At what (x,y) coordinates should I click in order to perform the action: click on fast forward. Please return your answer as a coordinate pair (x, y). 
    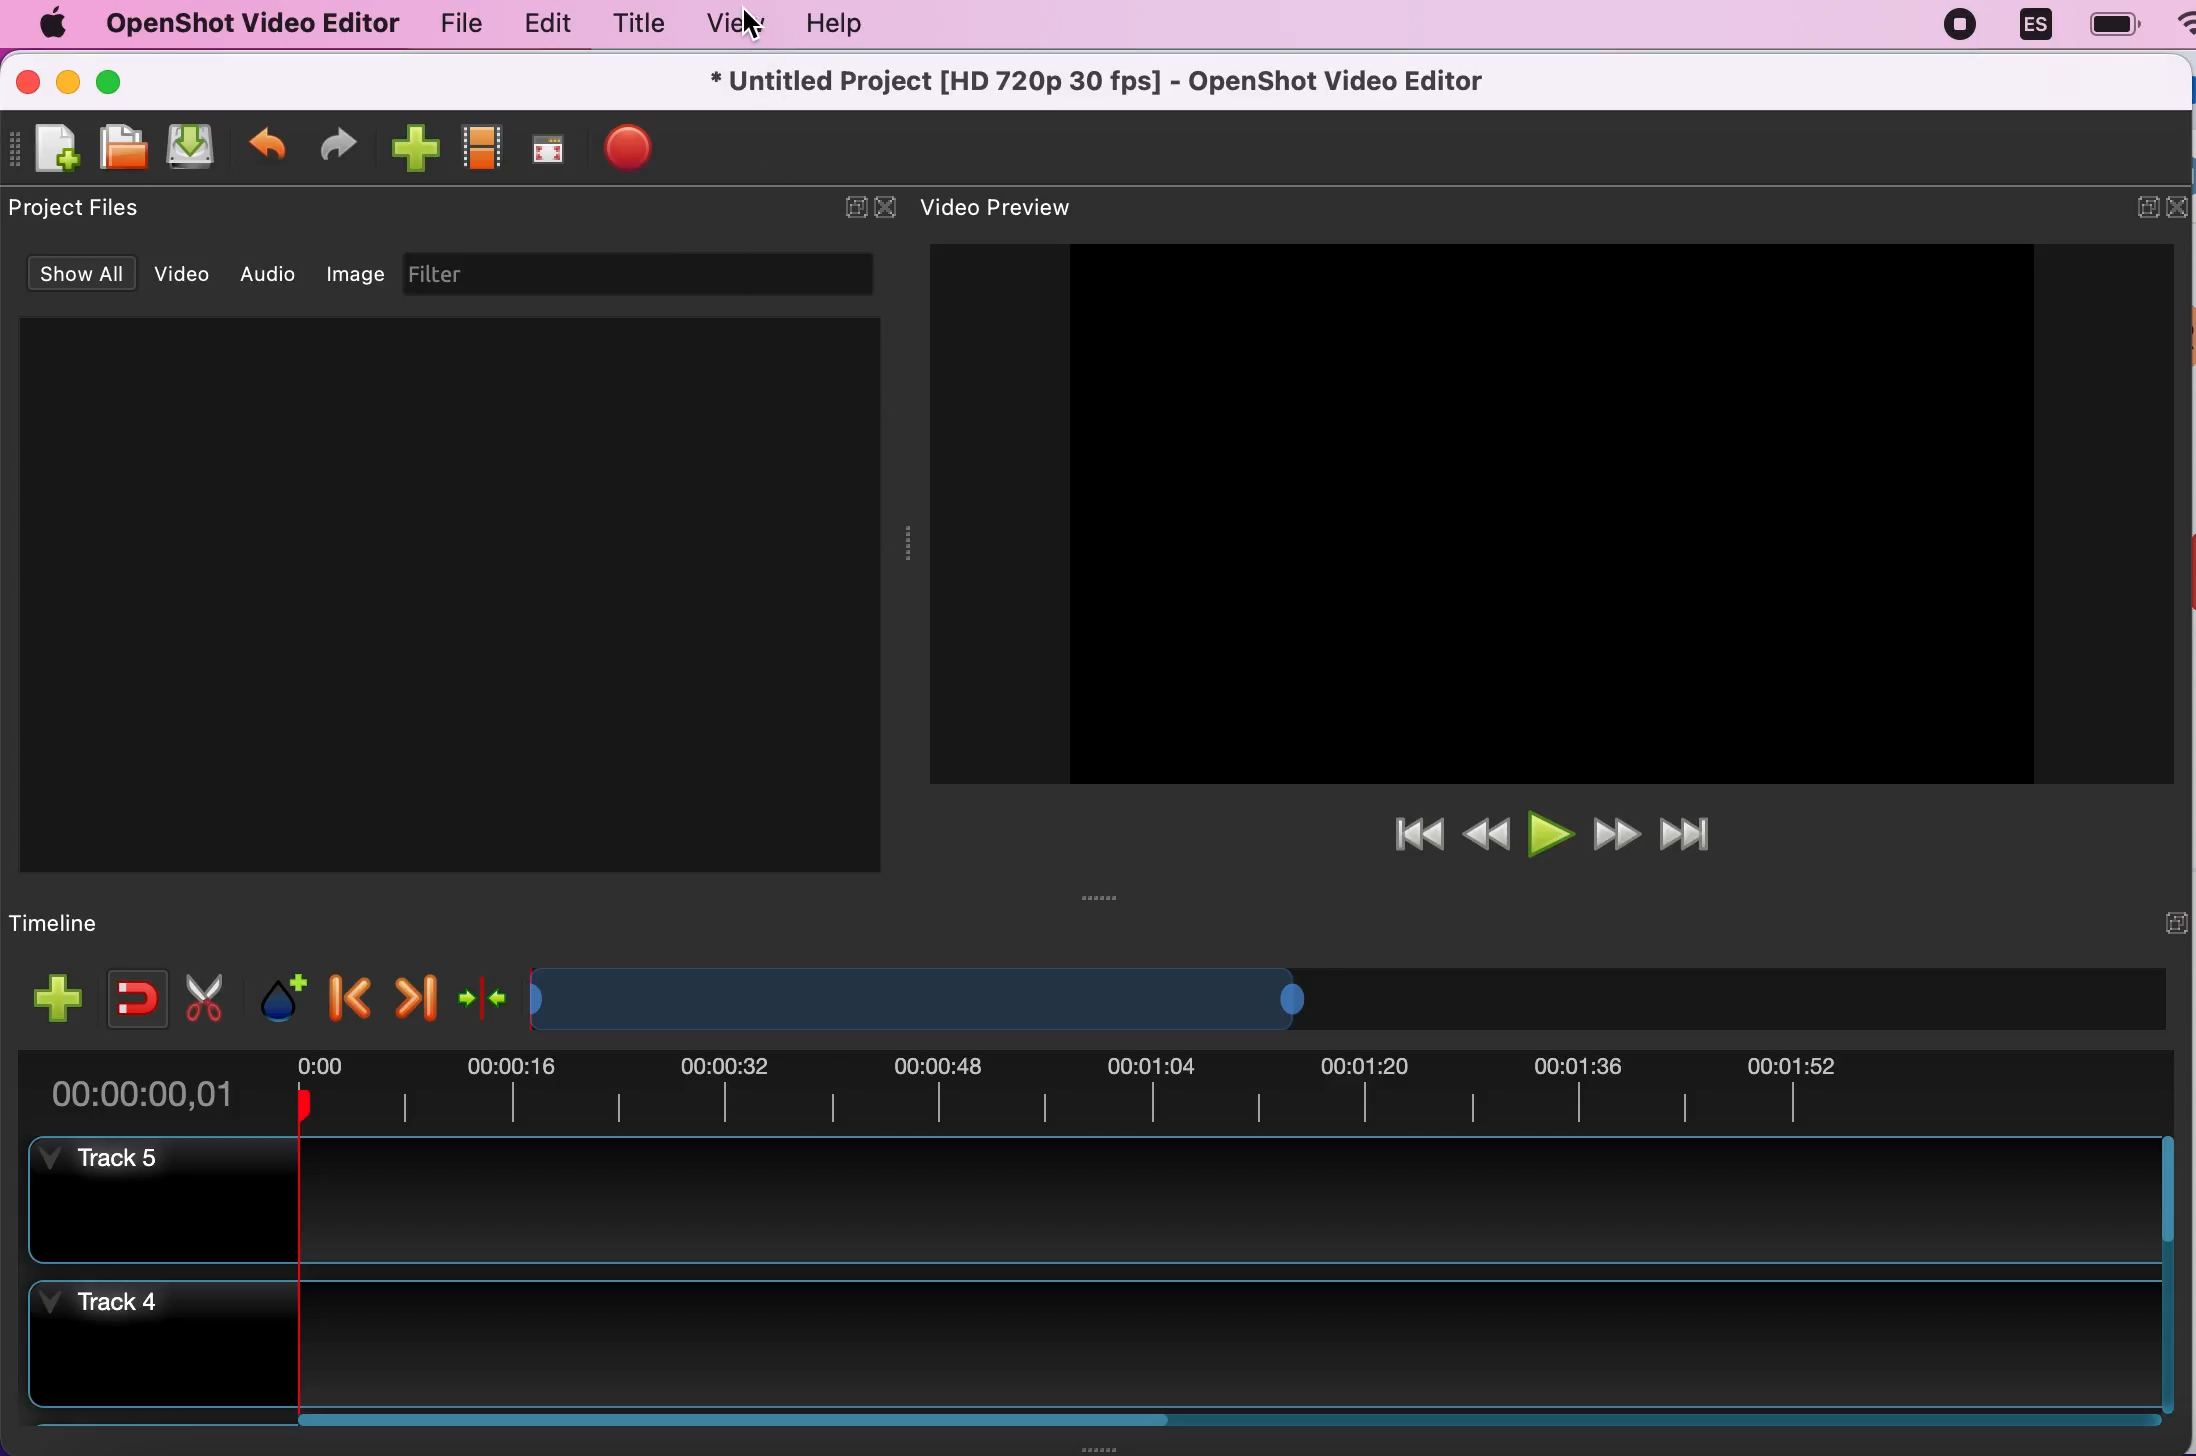
    Looking at the image, I should click on (1614, 830).